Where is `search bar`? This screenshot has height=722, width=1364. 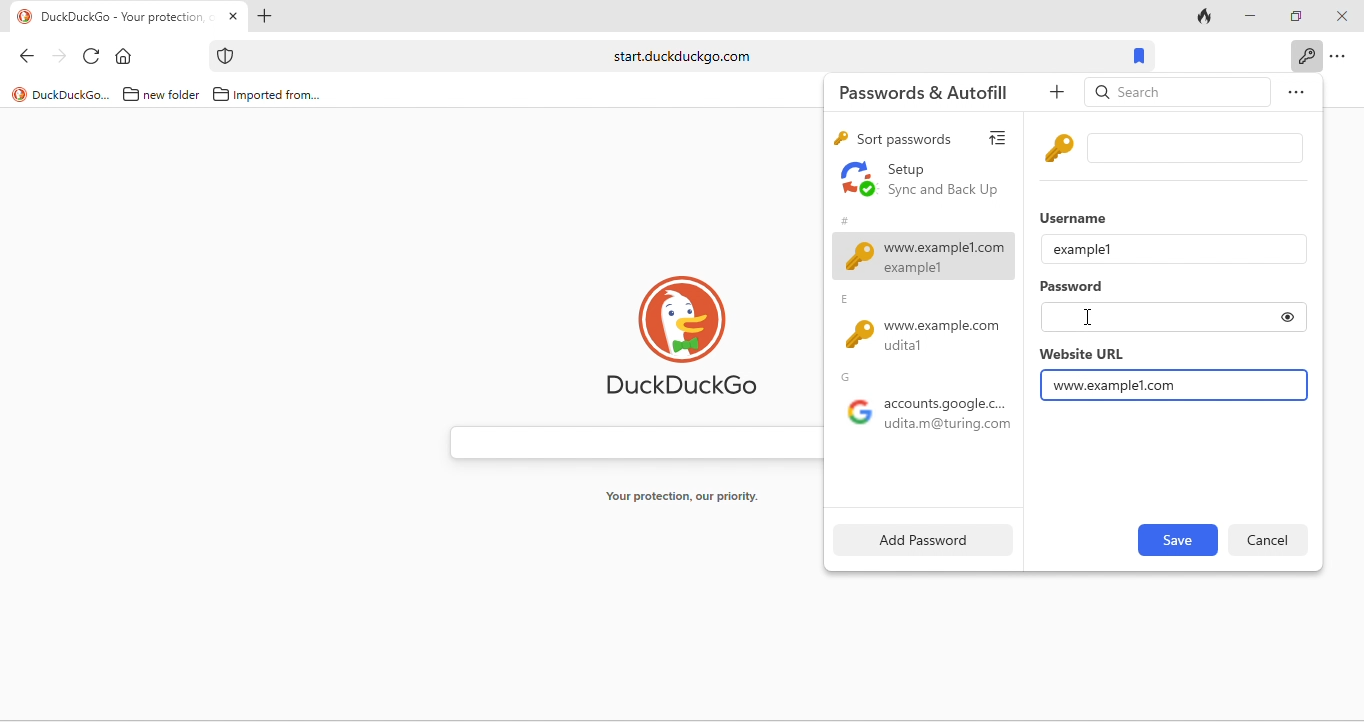 search bar is located at coordinates (626, 438).